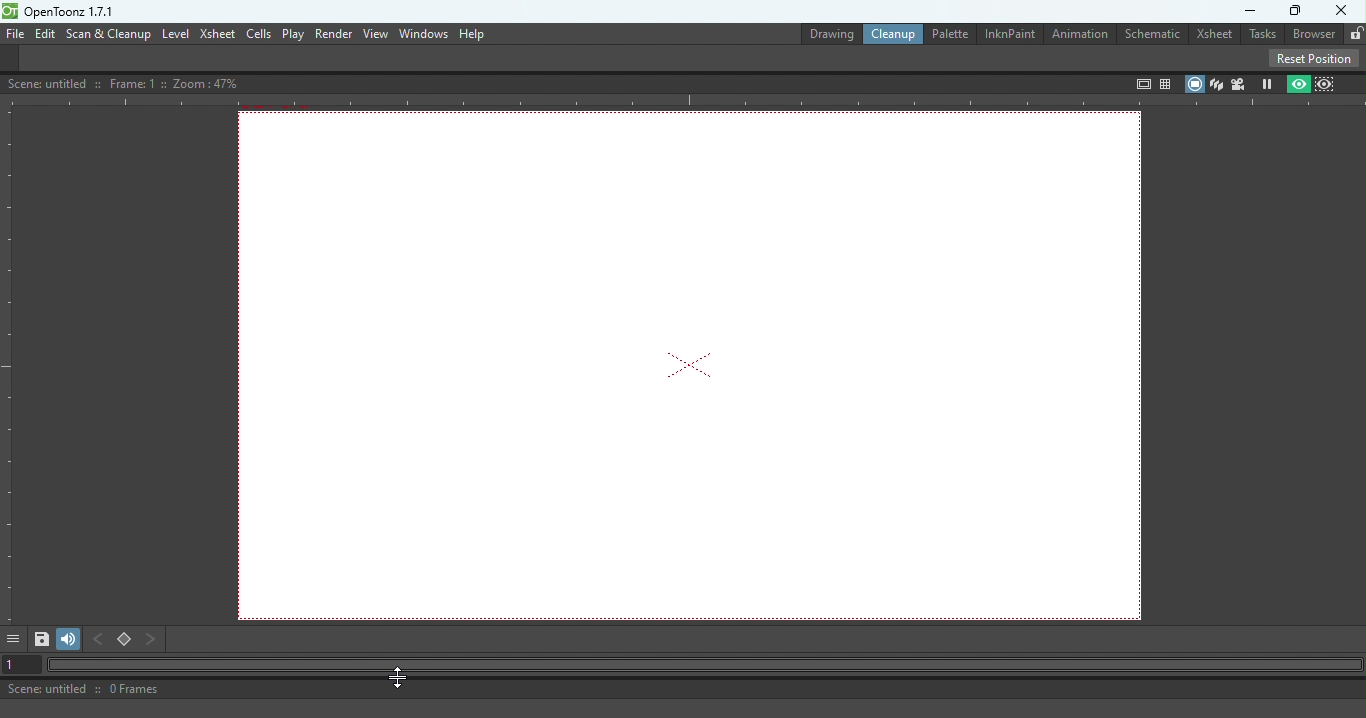 The image size is (1366, 718). I want to click on Status bar, so click(506, 689).